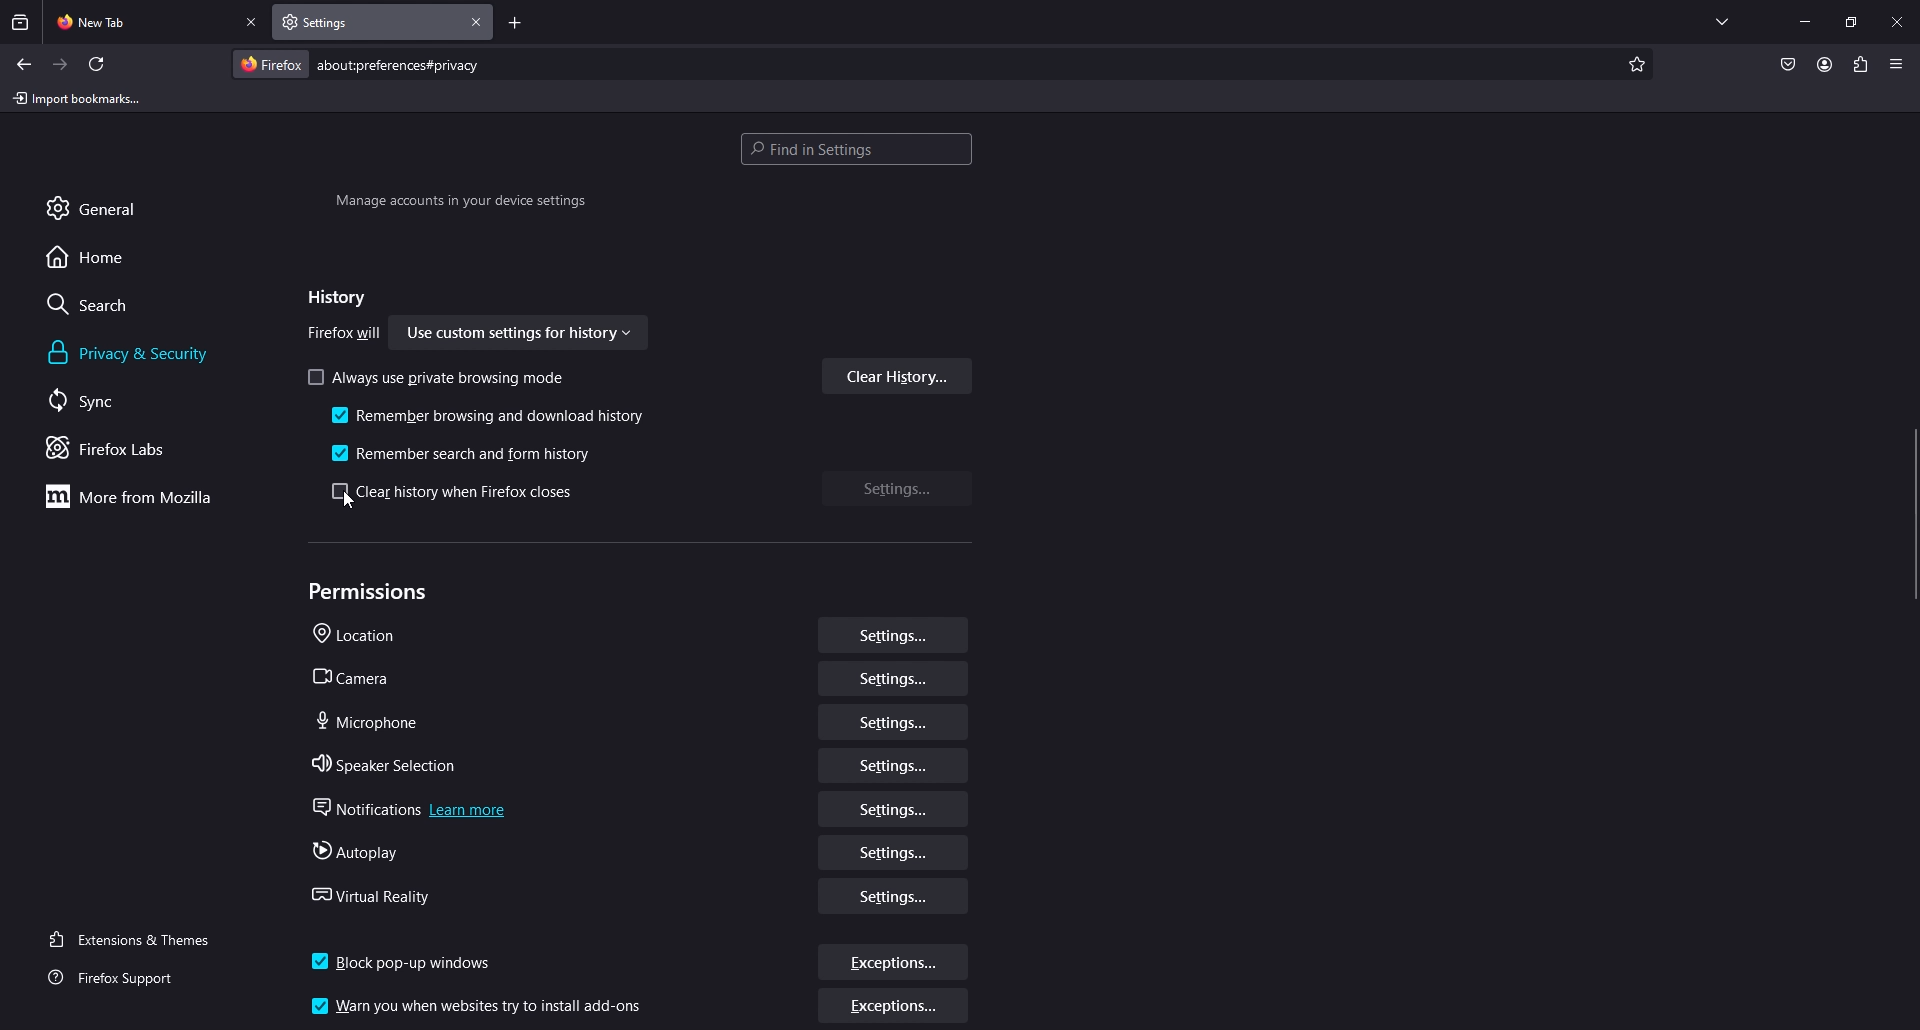 Image resolution: width=1920 pixels, height=1030 pixels. What do you see at coordinates (895, 1008) in the screenshot?
I see `exceptions` at bounding box center [895, 1008].